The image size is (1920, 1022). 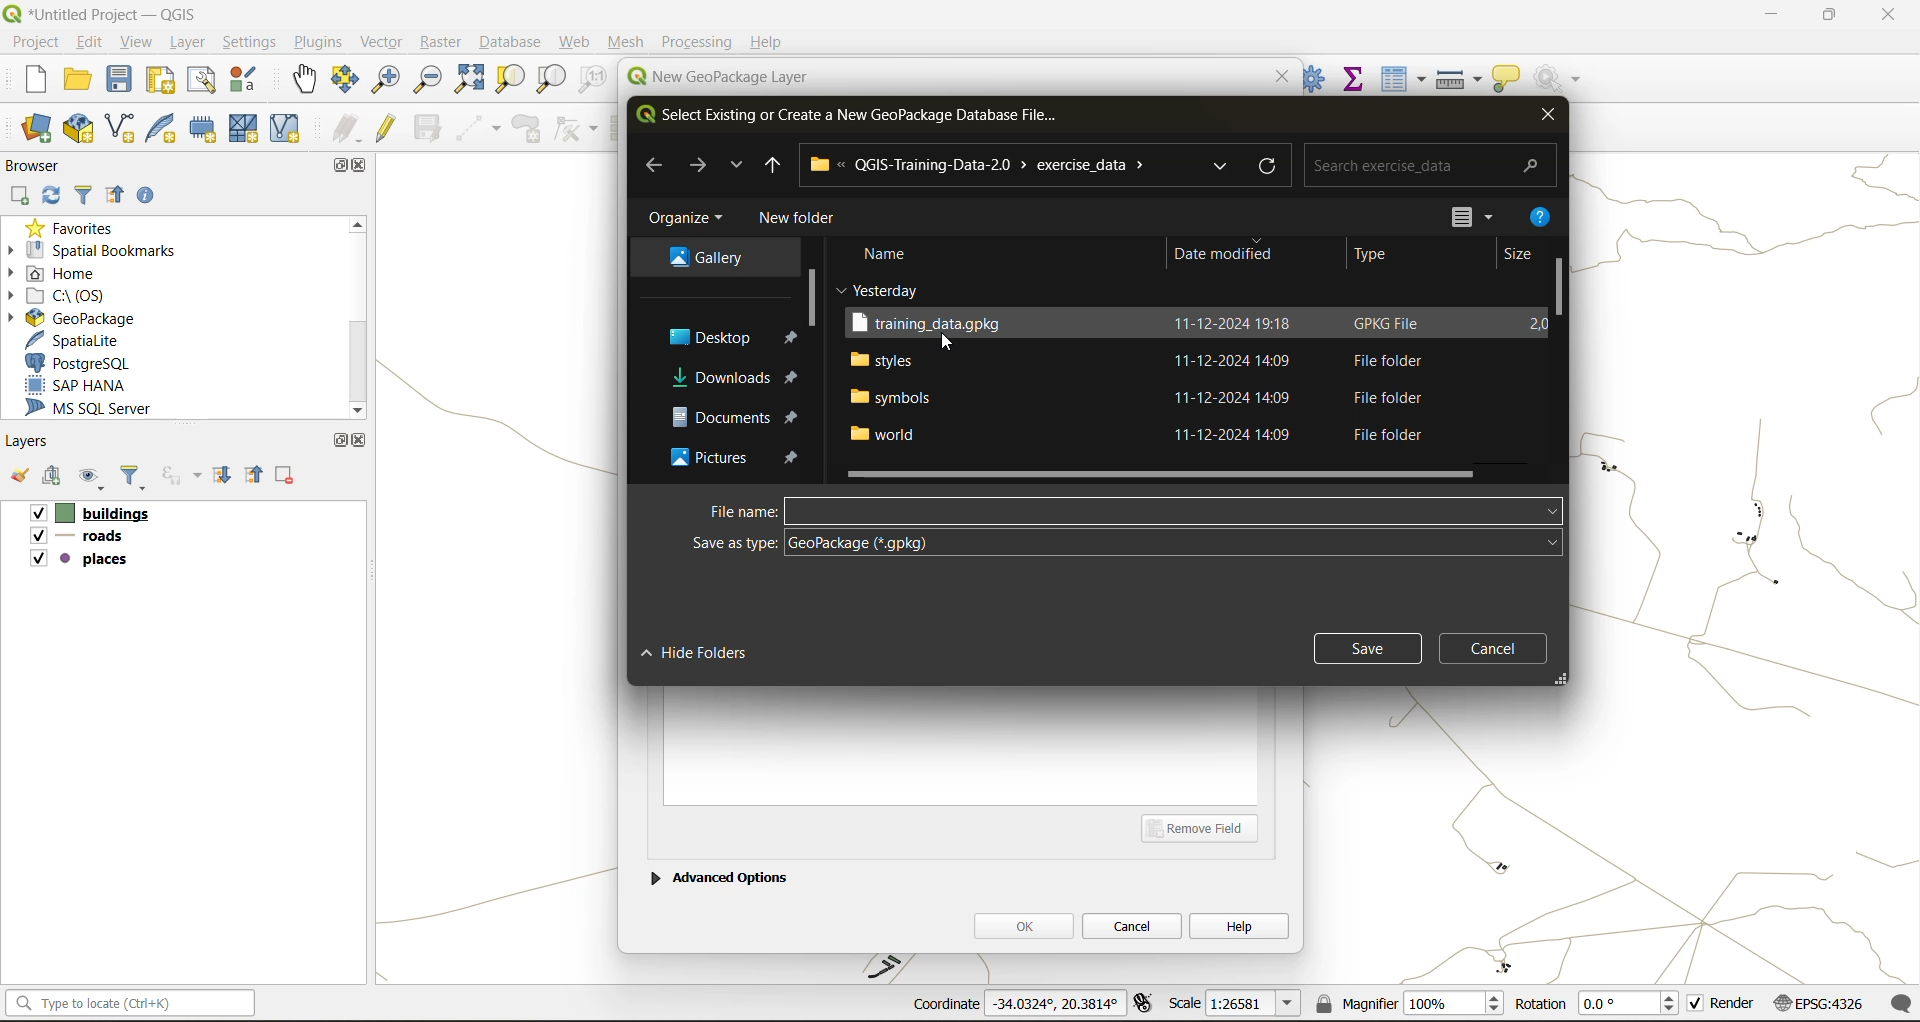 I want to click on advanced options, so click(x=719, y=875).